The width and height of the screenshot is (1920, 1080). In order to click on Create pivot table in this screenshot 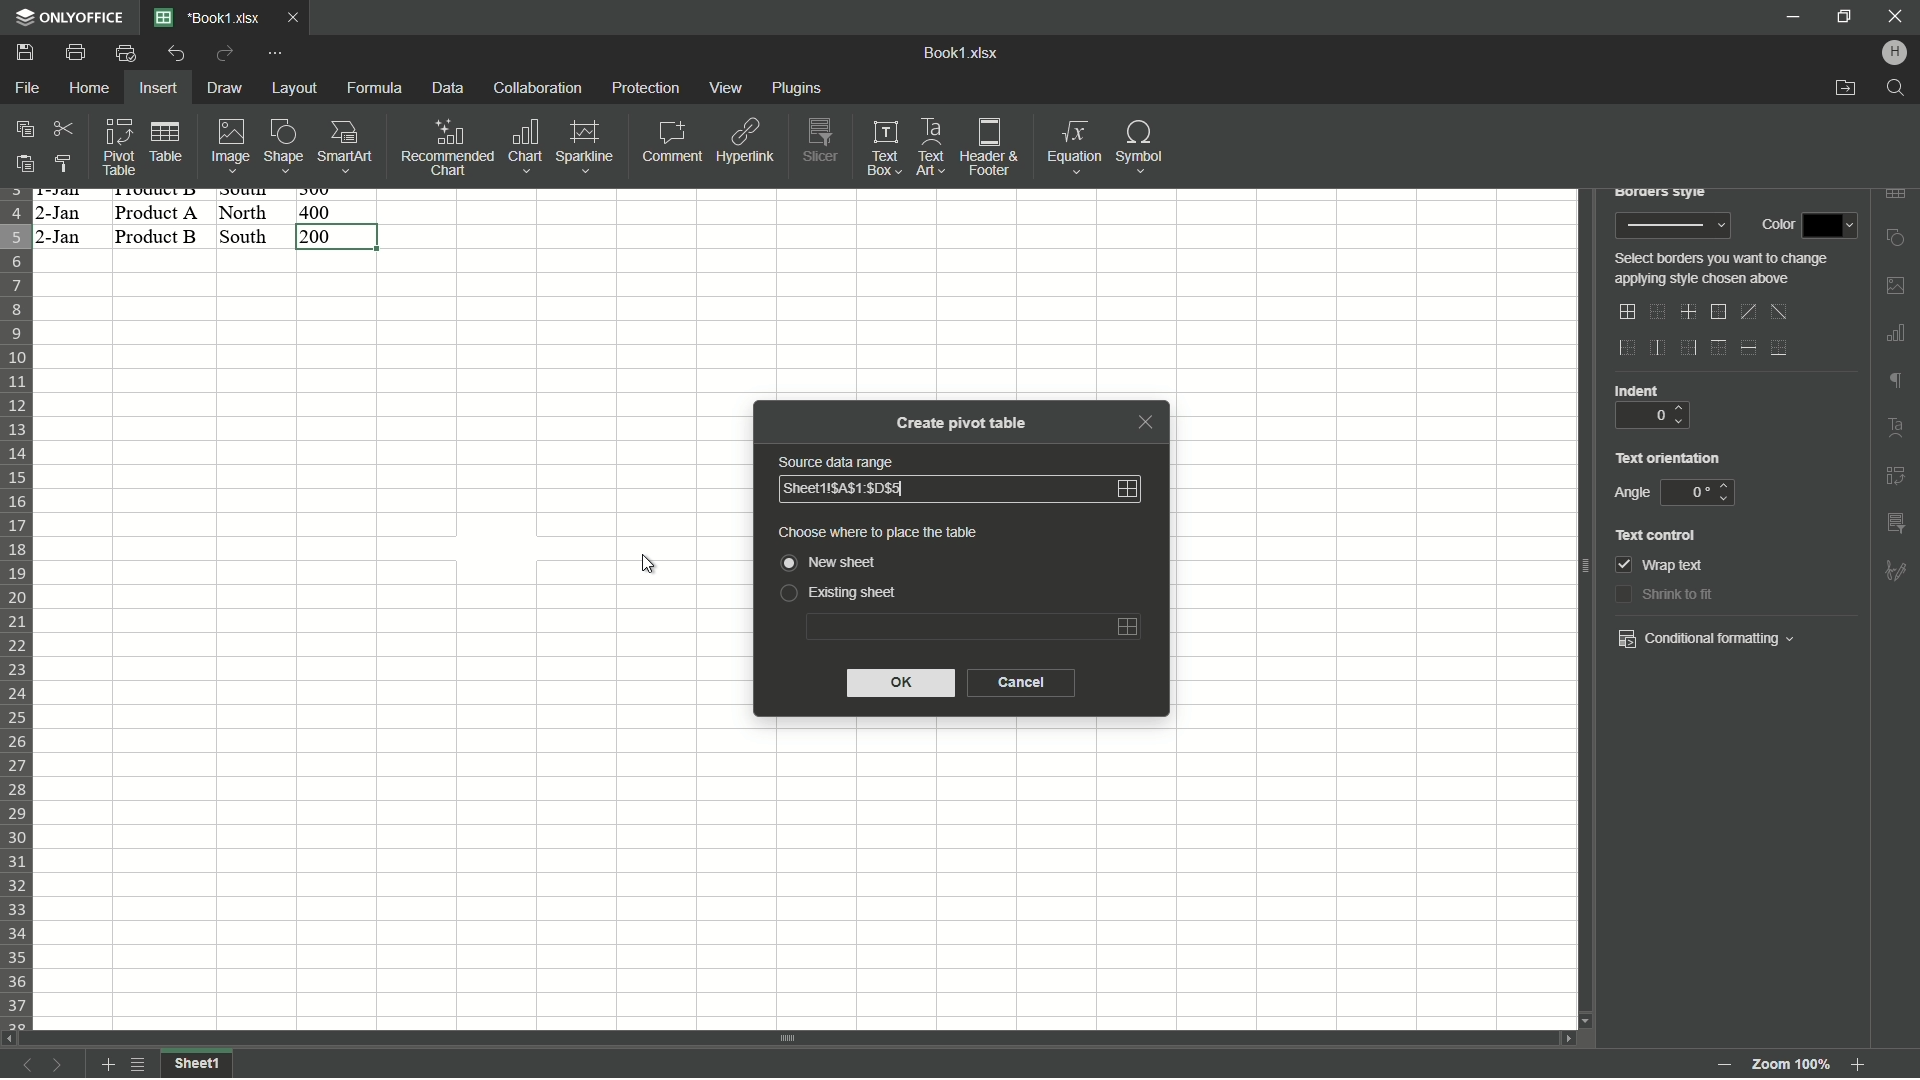, I will do `click(961, 422)`.